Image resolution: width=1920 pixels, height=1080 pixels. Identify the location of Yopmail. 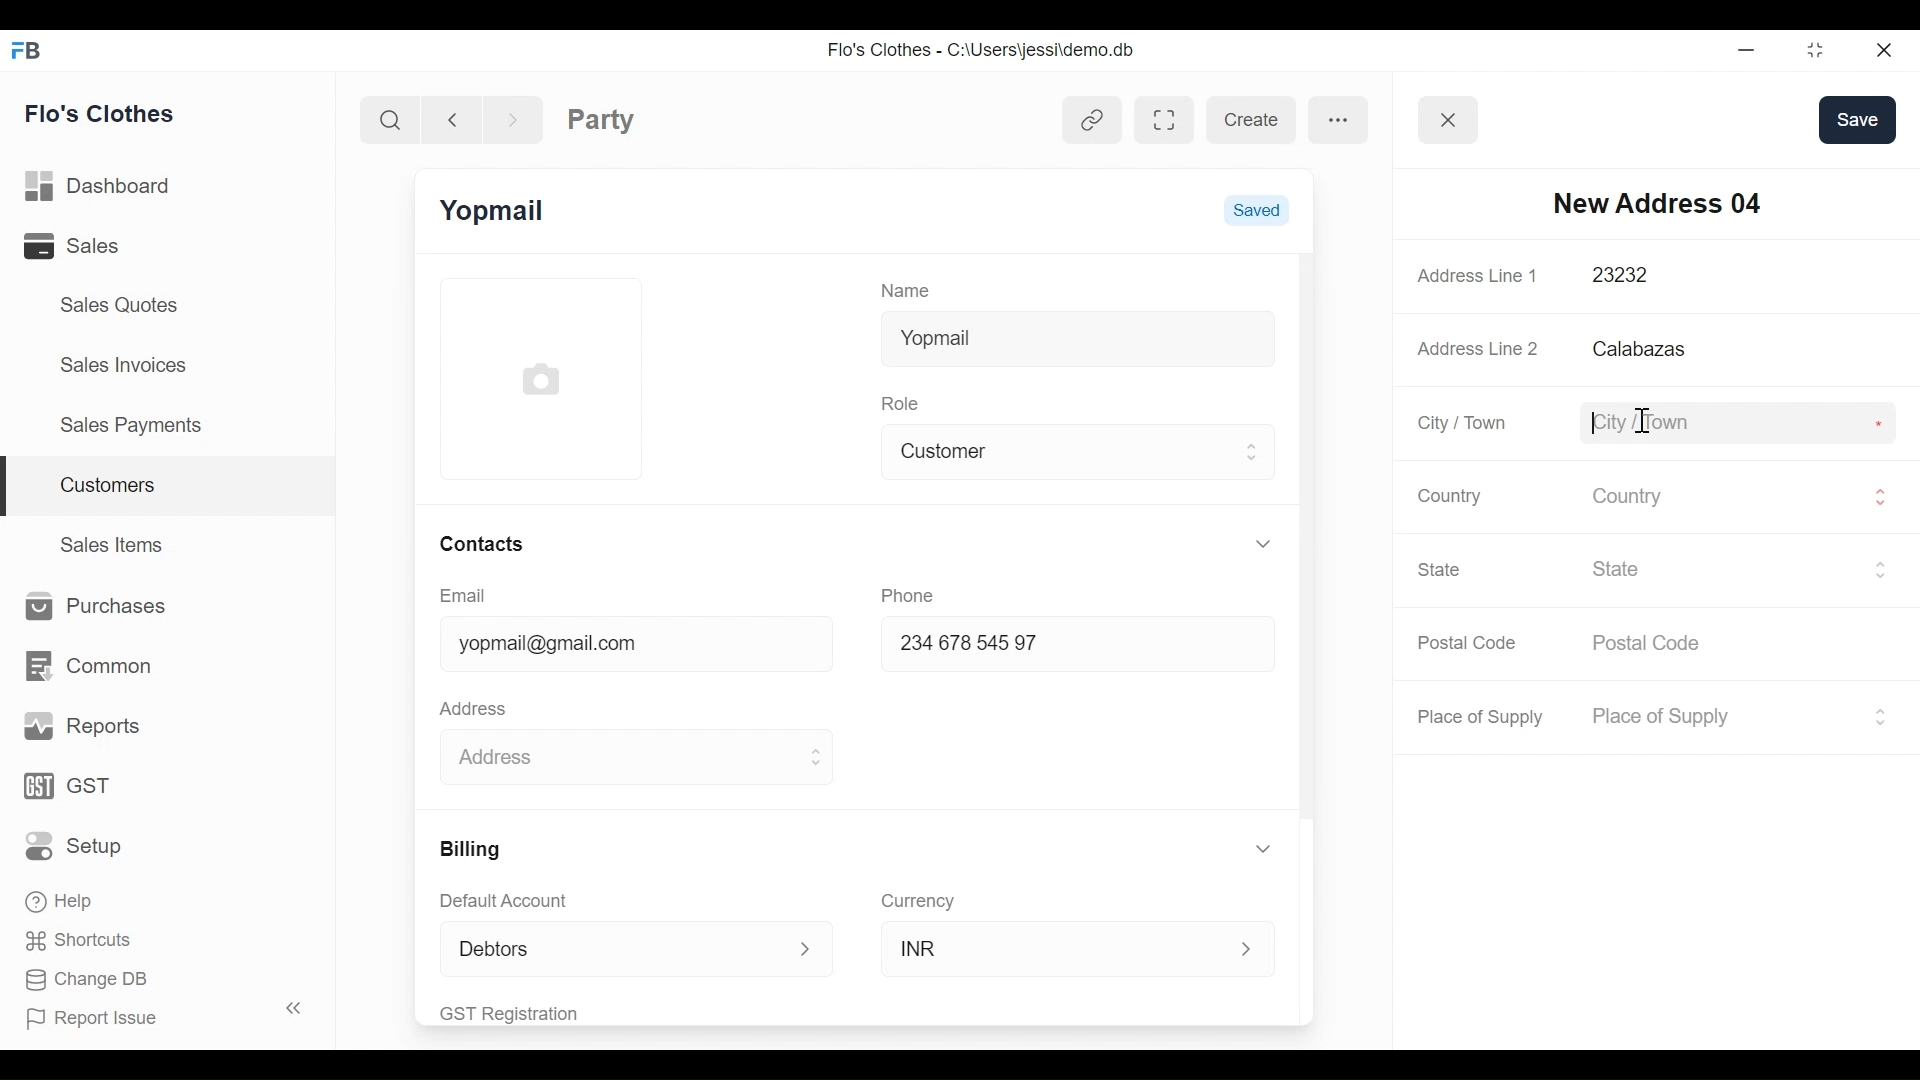
(495, 211).